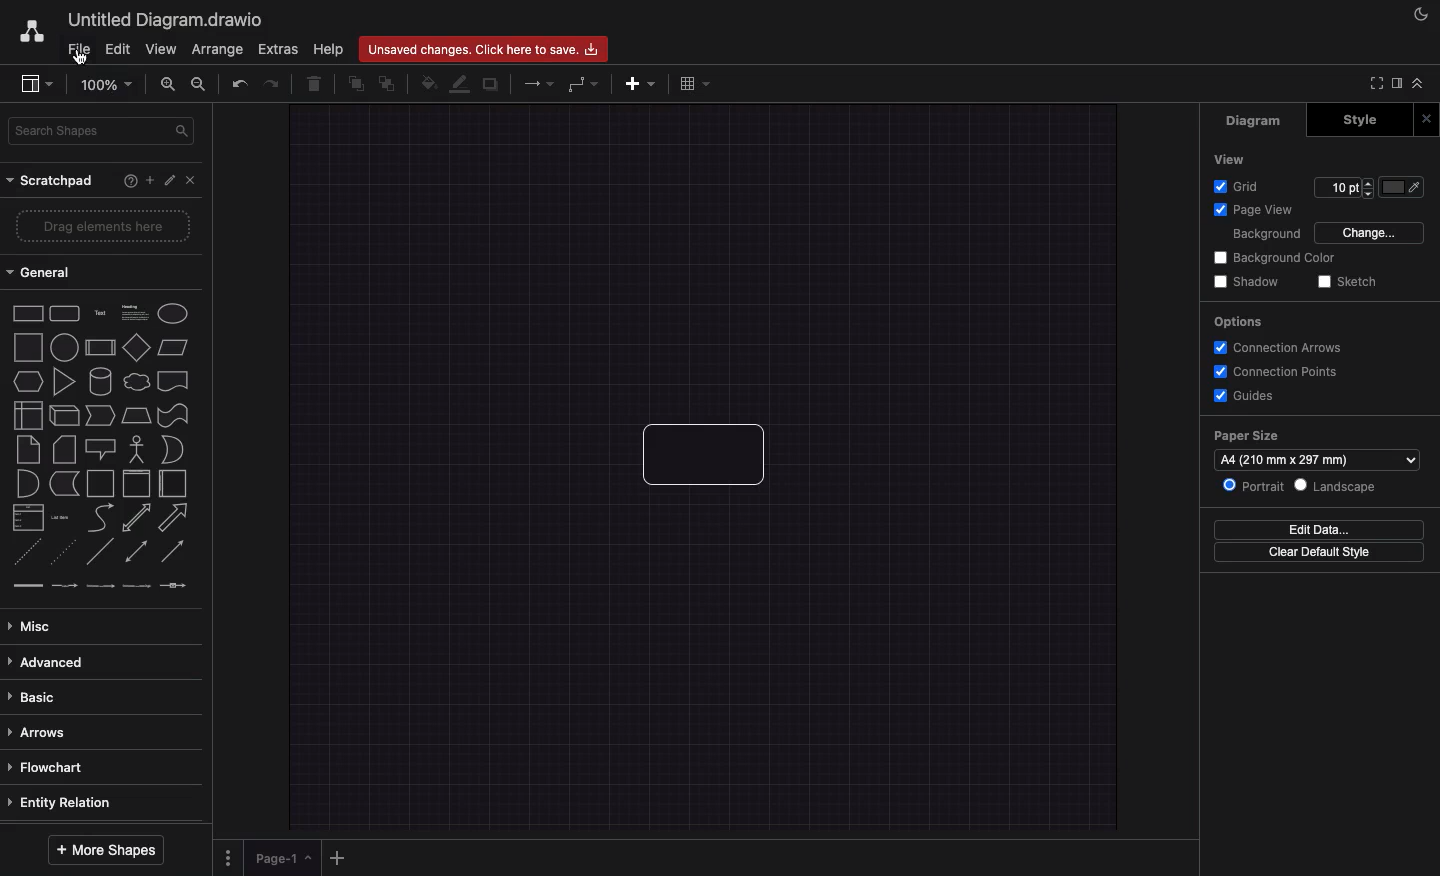 The width and height of the screenshot is (1440, 876). I want to click on Edit data, so click(1323, 528).